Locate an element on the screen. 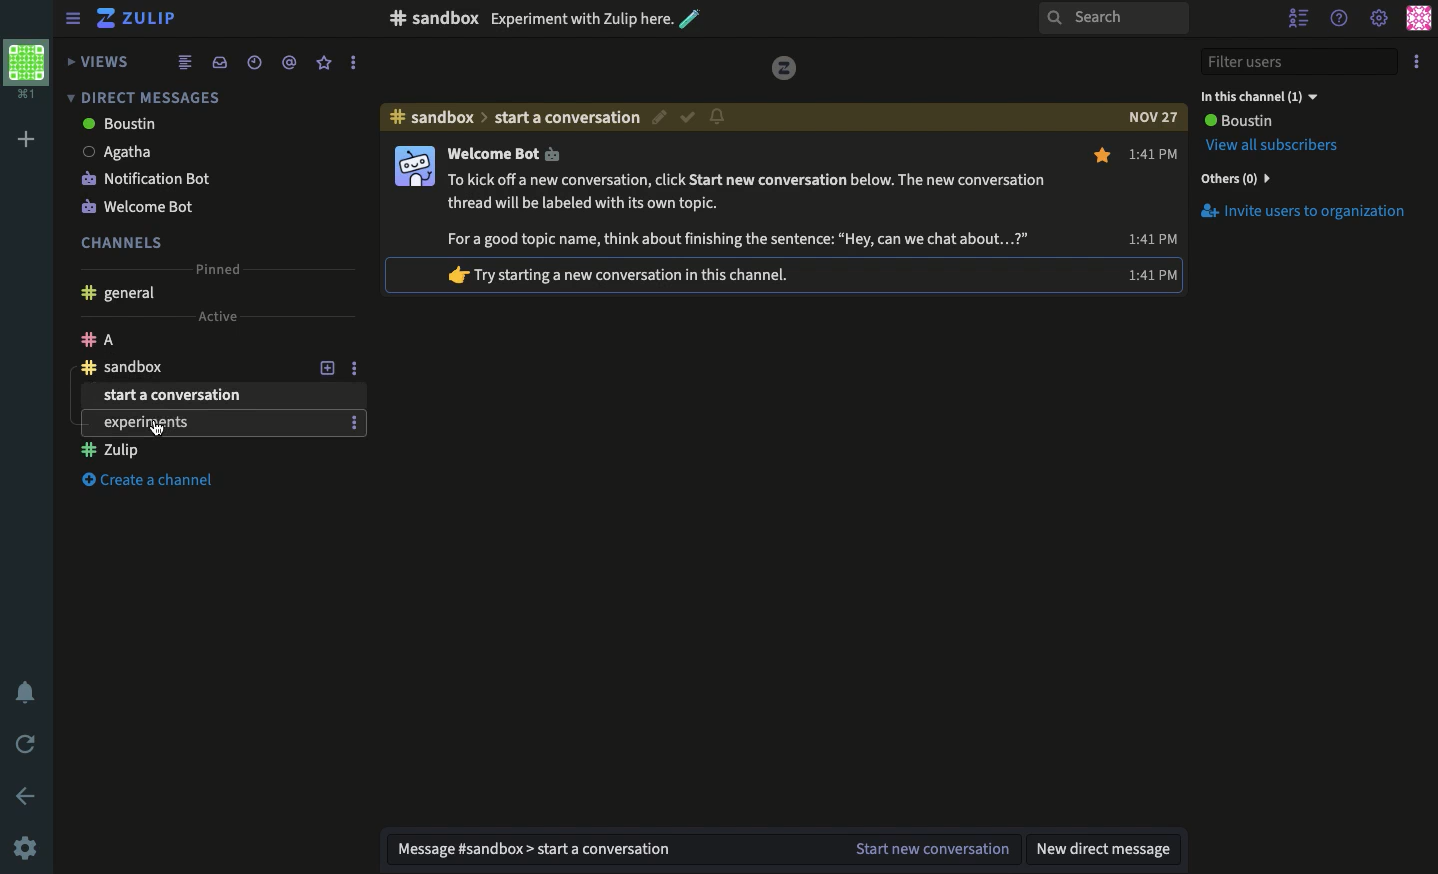 The image size is (1438, 874). Agatha is located at coordinates (190, 151).